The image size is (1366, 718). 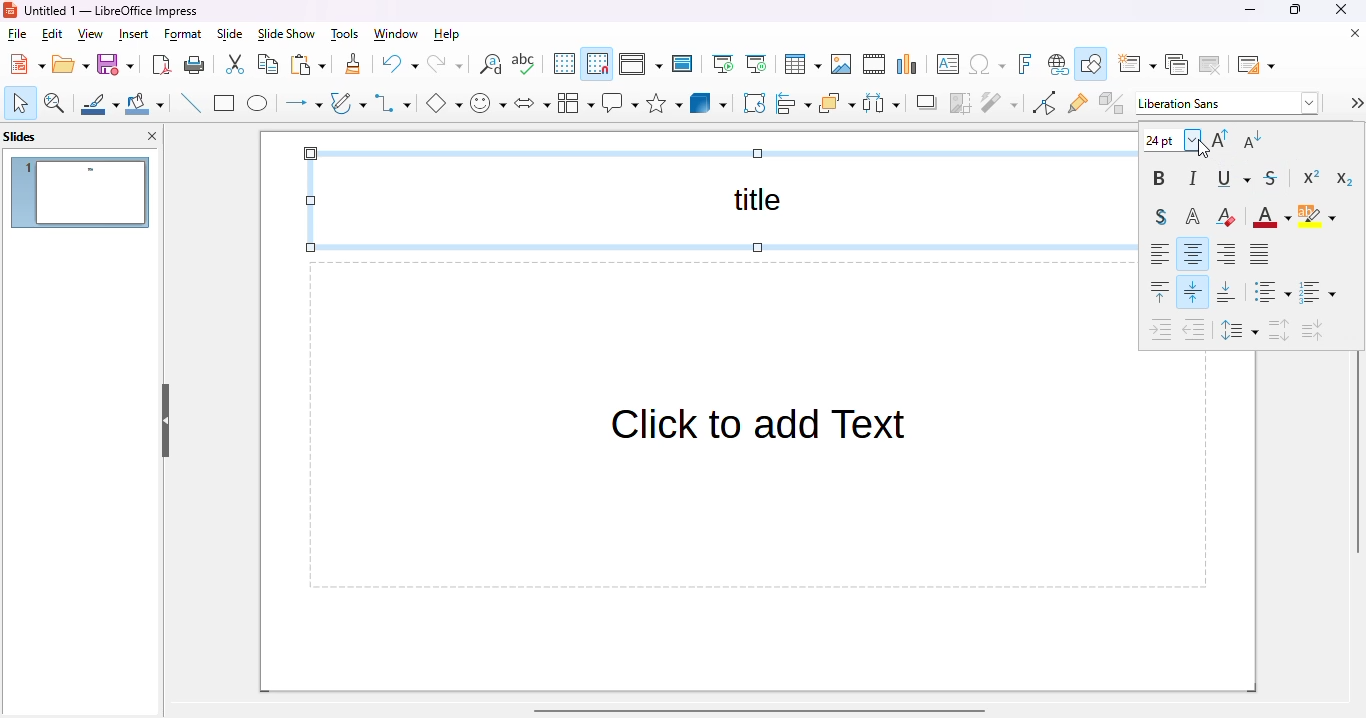 I want to click on align center, so click(x=1193, y=253).